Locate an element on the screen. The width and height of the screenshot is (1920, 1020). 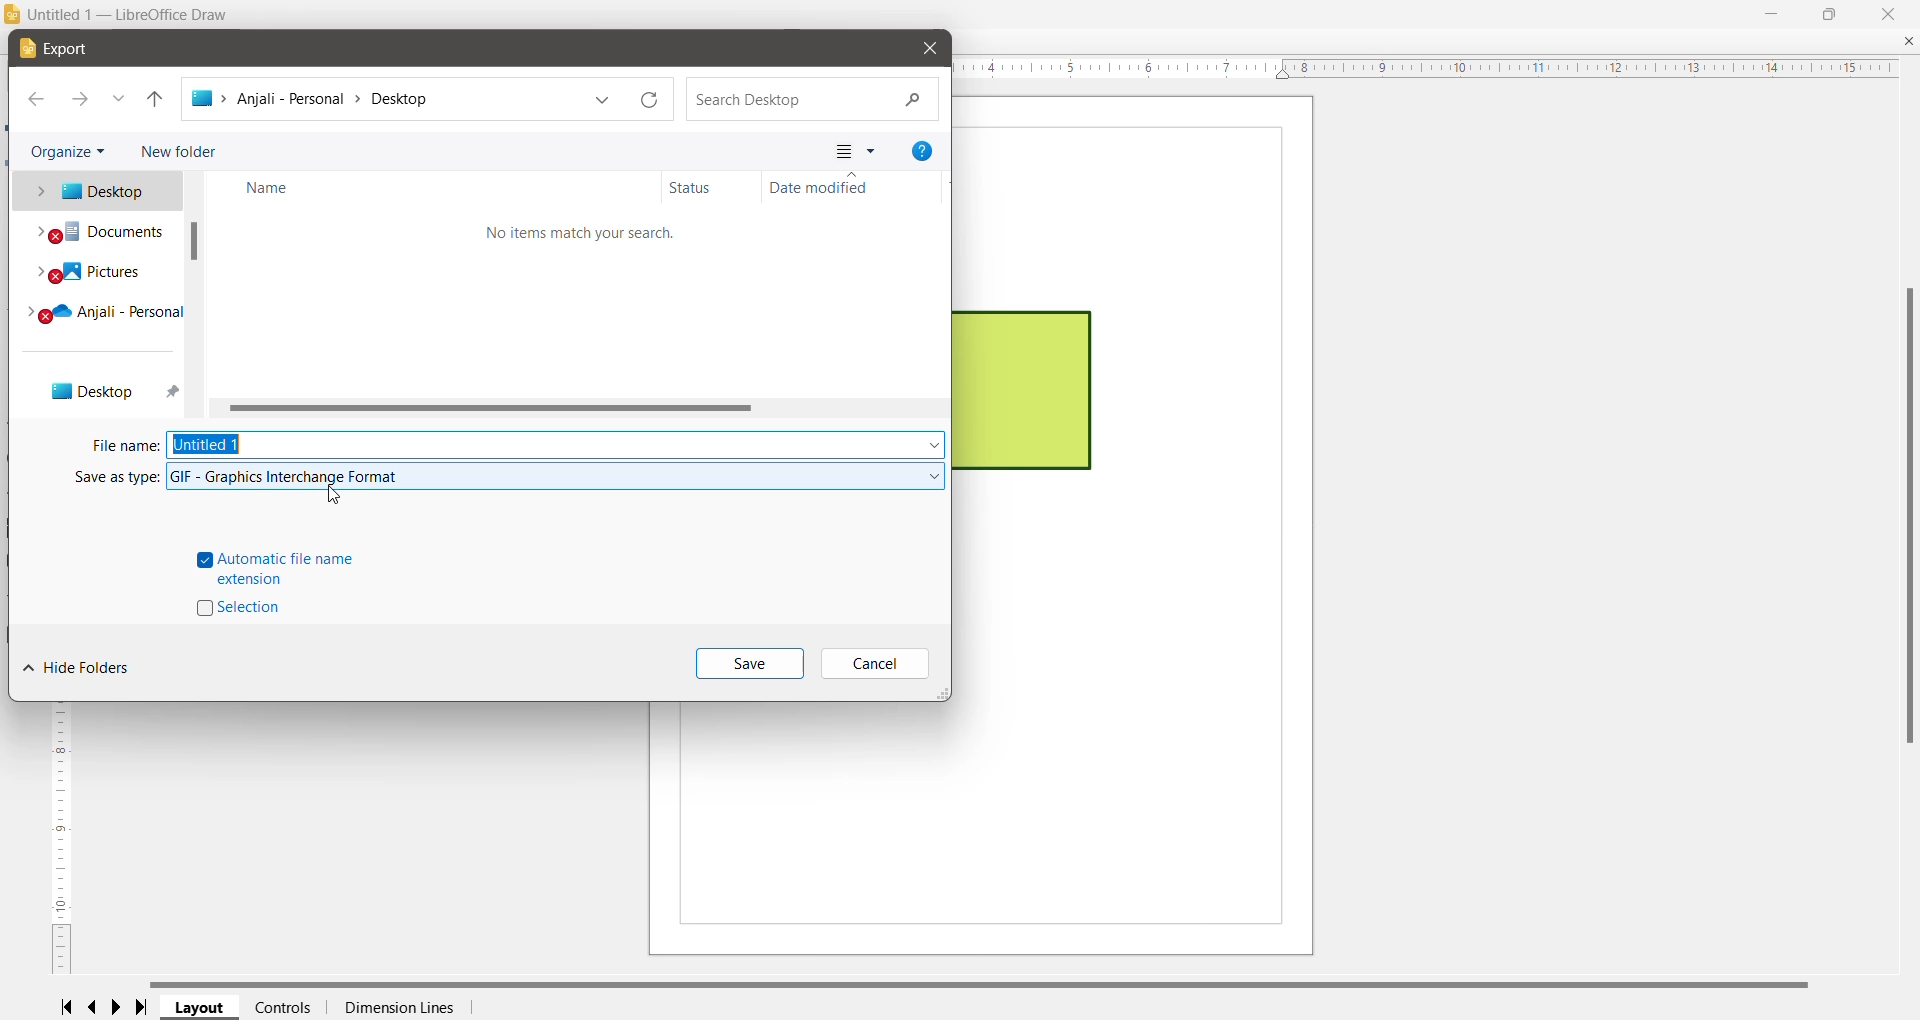
Select required file type from the list is located at coordinates (556, 476).